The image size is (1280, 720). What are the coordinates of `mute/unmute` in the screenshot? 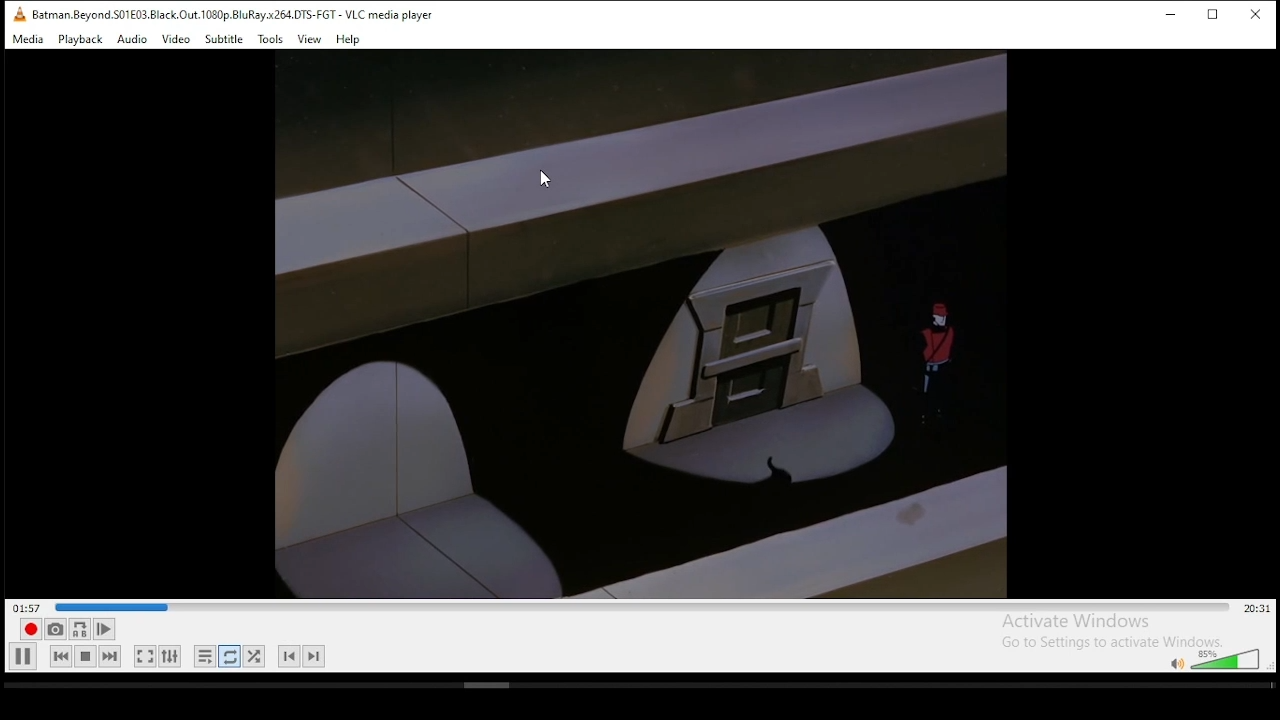 It's located at (1176, 663).